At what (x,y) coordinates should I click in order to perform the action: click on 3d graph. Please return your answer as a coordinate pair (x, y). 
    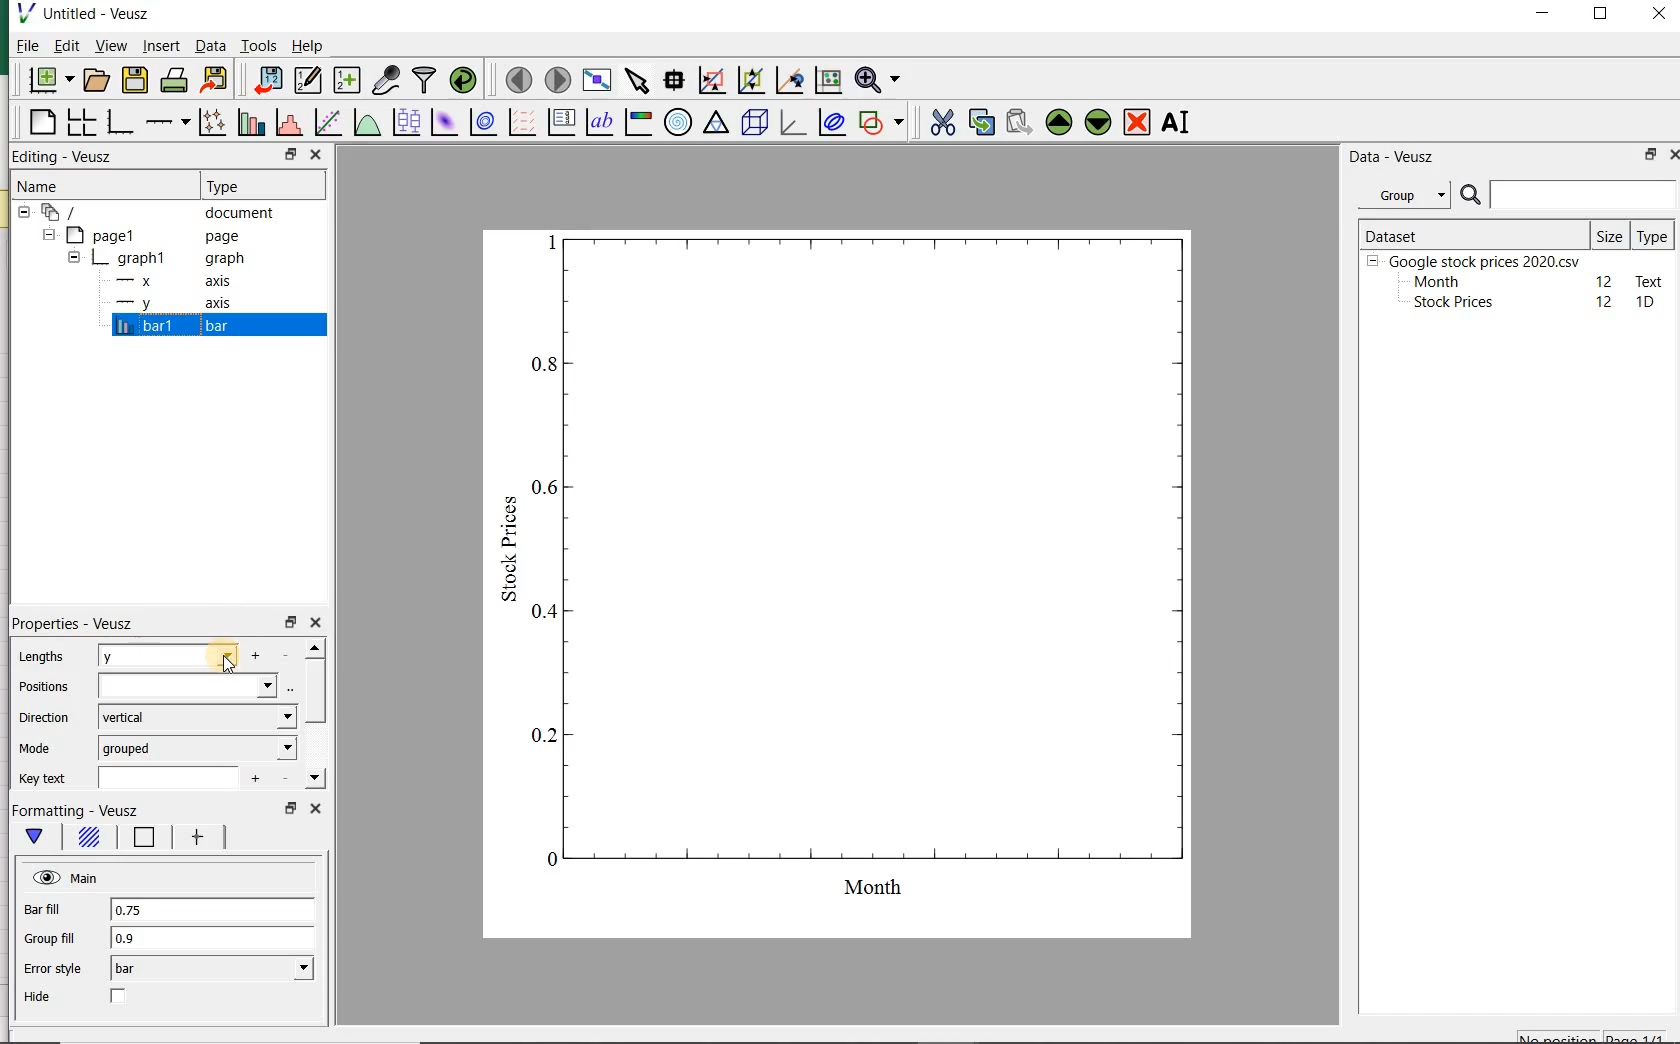
    Looking at the image, I should click on (792, 124).